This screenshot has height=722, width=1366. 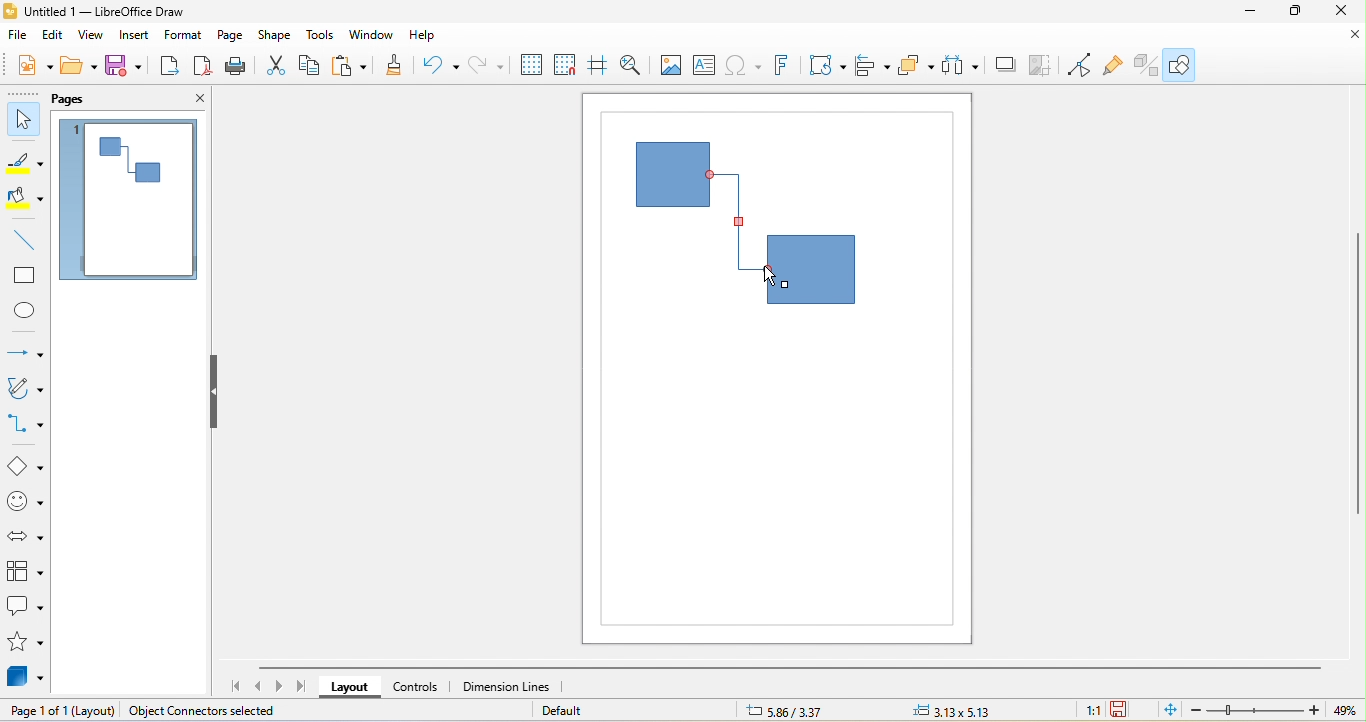 What do you see at coordinates (745, 65) in the screenshot?
I see `special character` at bounding box center [745, 65].